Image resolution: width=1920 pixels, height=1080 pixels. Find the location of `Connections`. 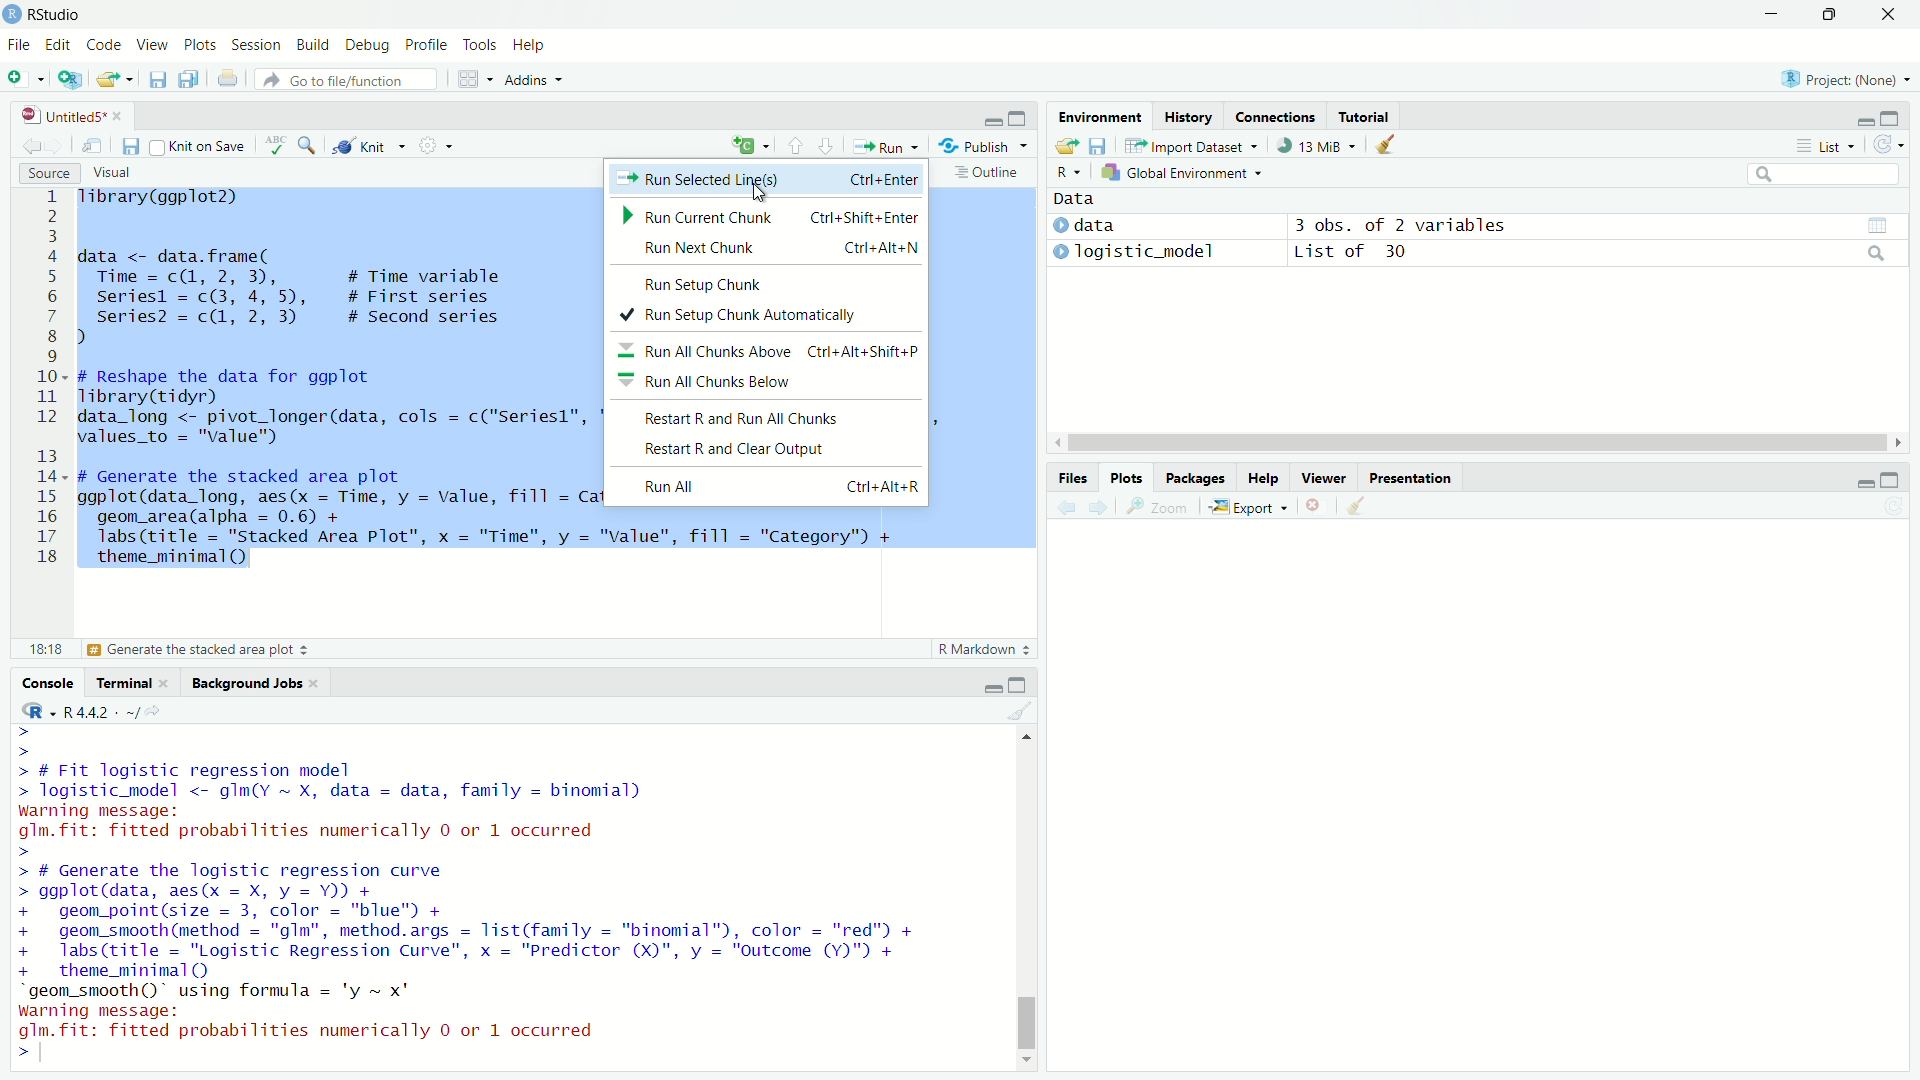

Connections is located at coordinates (1277, 116).